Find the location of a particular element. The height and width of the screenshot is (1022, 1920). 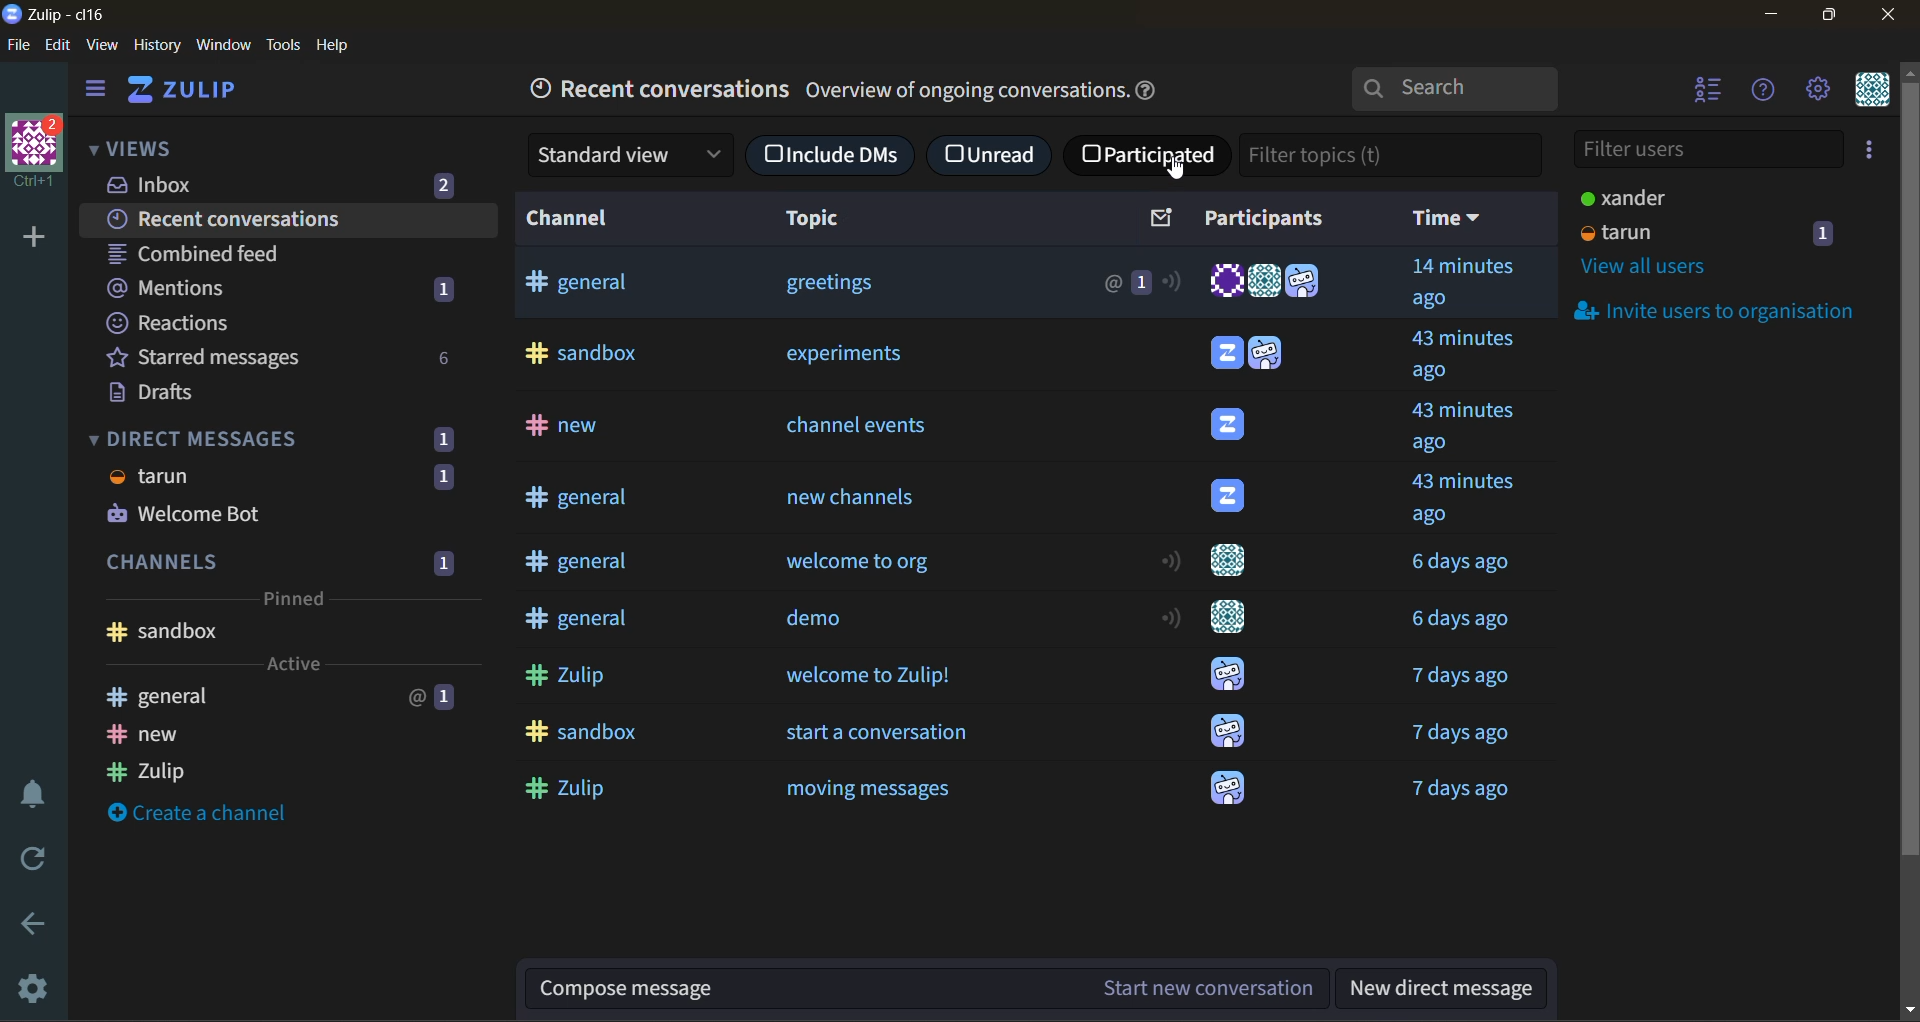

general is located at coordinates (280, 695).